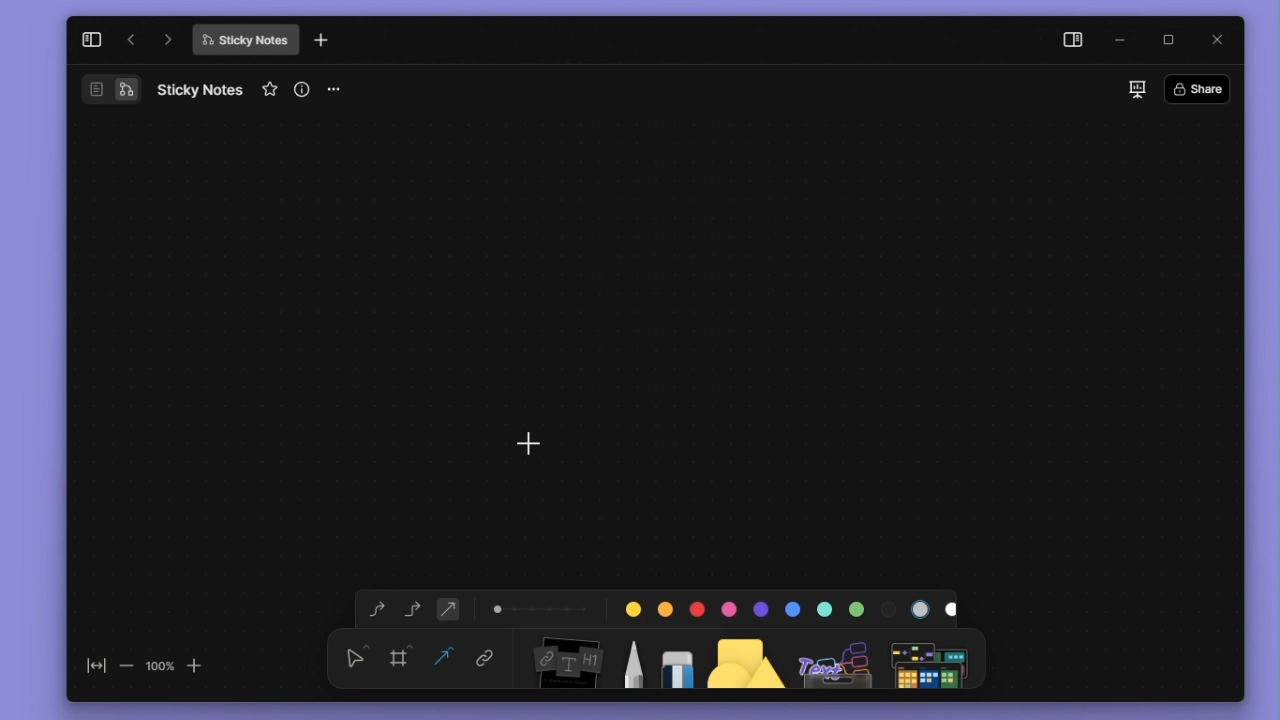 The width and height of the screenshot is (1280, 720). Describe the element at coordinates (837, 658) in the screenshot. I see `other` at that location.